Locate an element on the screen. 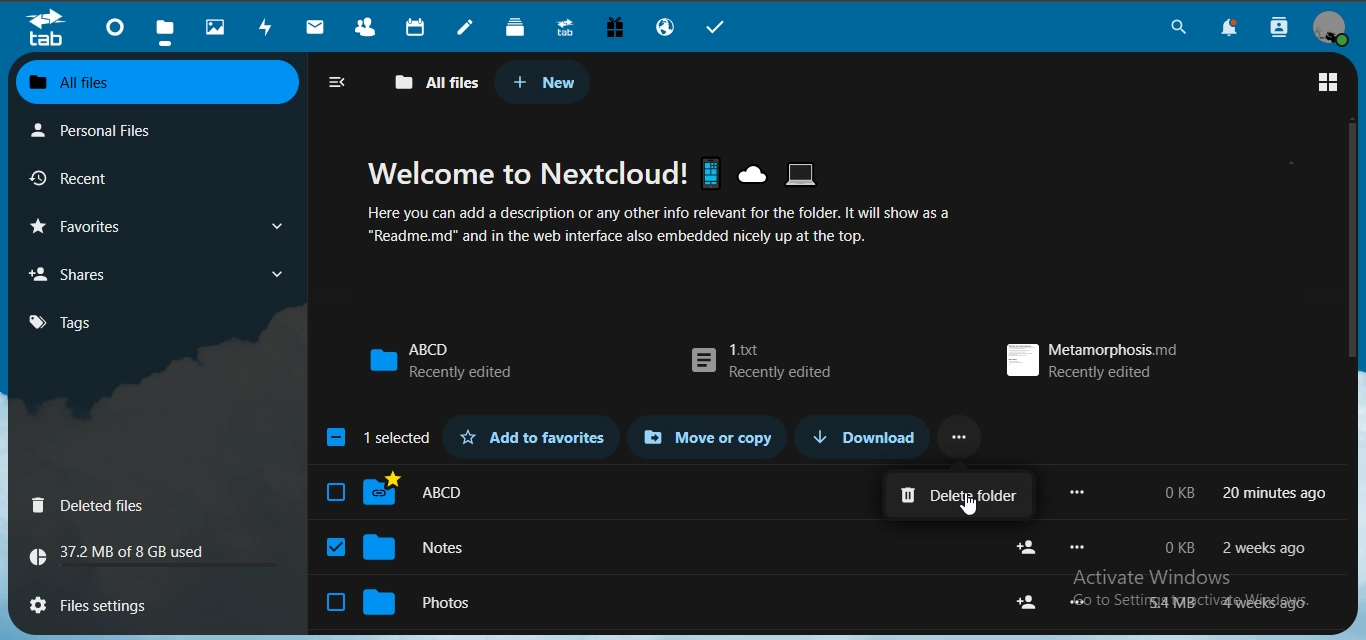  all files is located at coordinates (433, 81).